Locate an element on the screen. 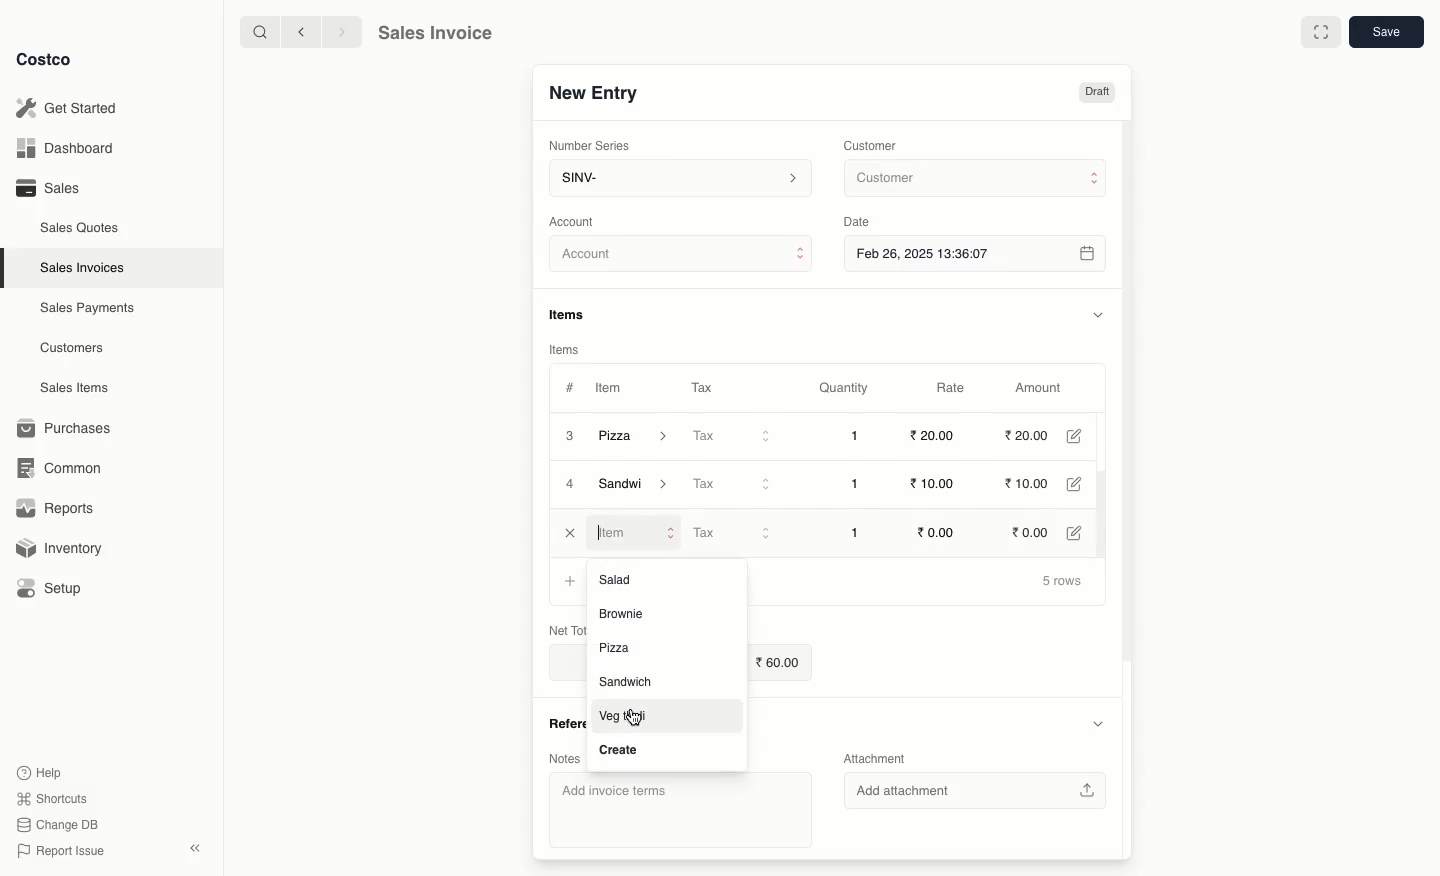 This screenshot has width=1440, height=876. Search is located at coordinates (257, 31).